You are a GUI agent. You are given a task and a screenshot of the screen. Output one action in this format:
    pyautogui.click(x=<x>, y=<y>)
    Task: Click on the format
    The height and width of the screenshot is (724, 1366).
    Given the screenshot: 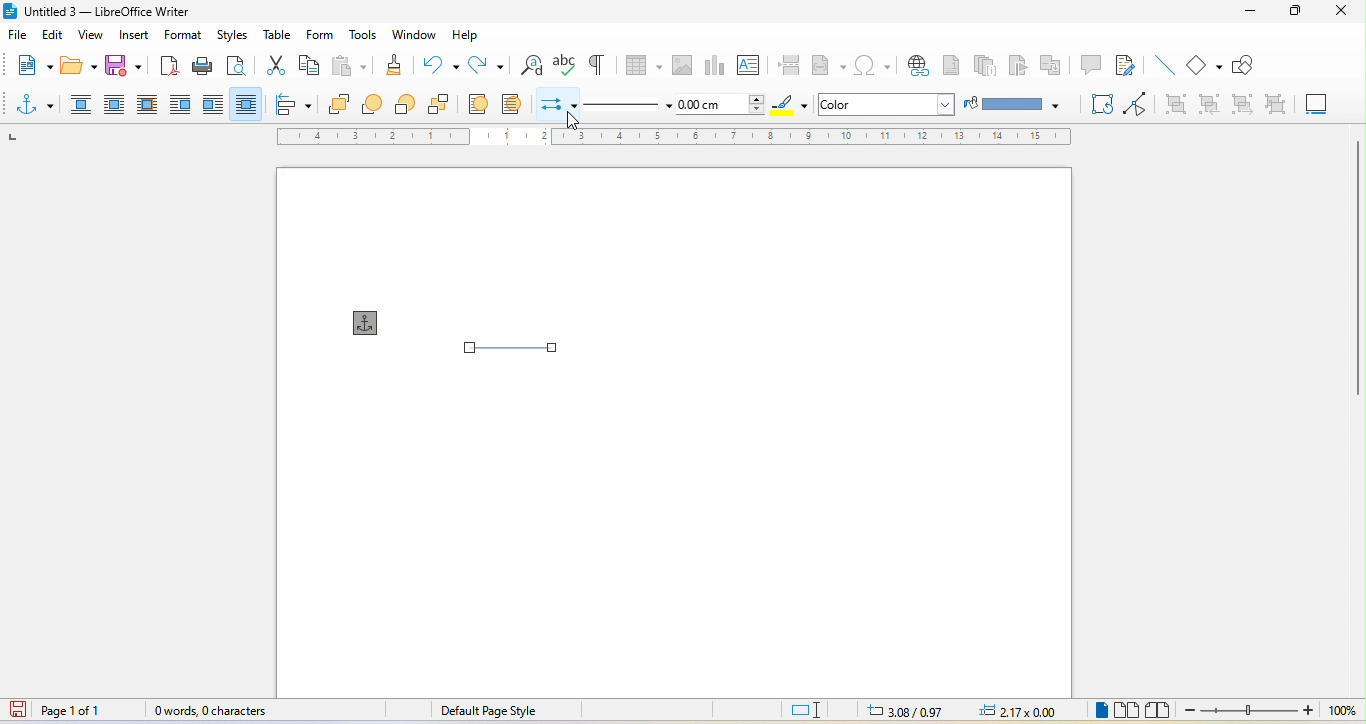 What is the action you would take?
    pyautogui.click(x=188, y=36)
    